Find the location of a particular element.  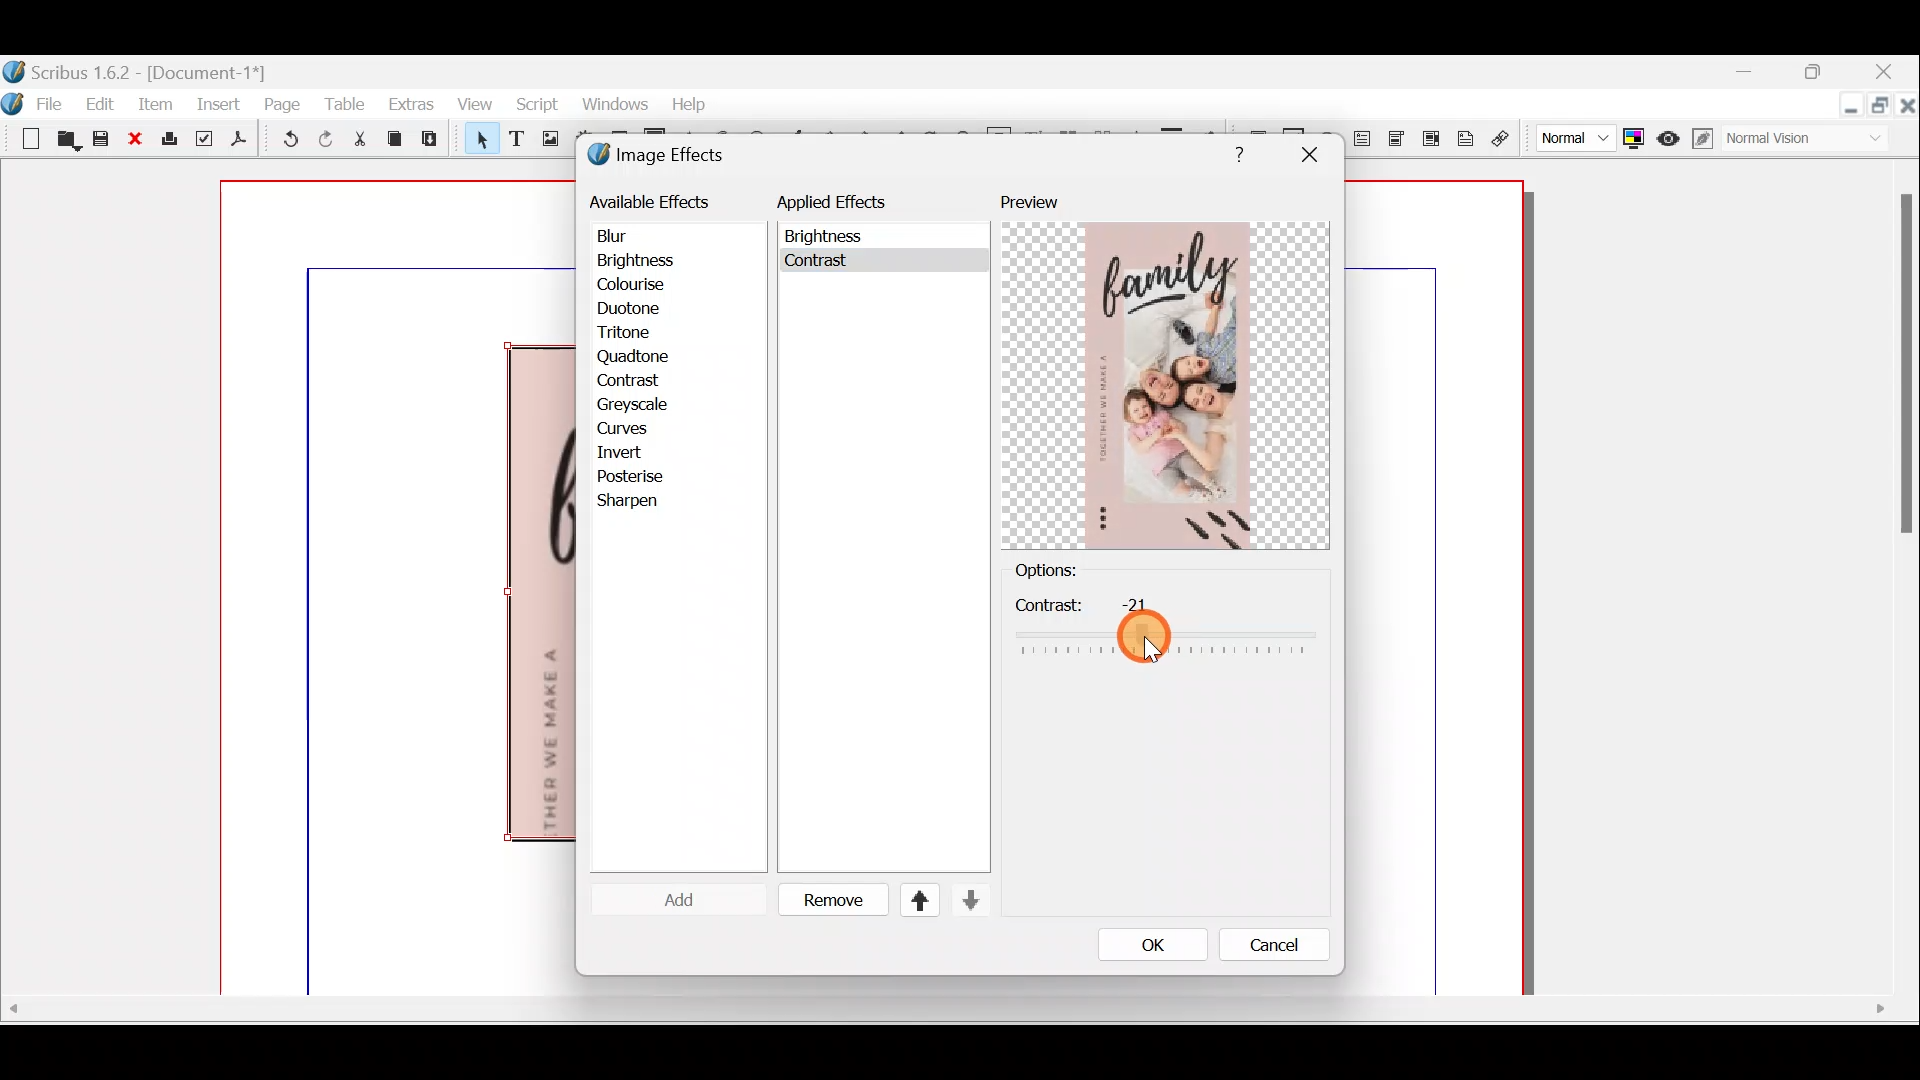

Undo is located at coordinates (286, 142).